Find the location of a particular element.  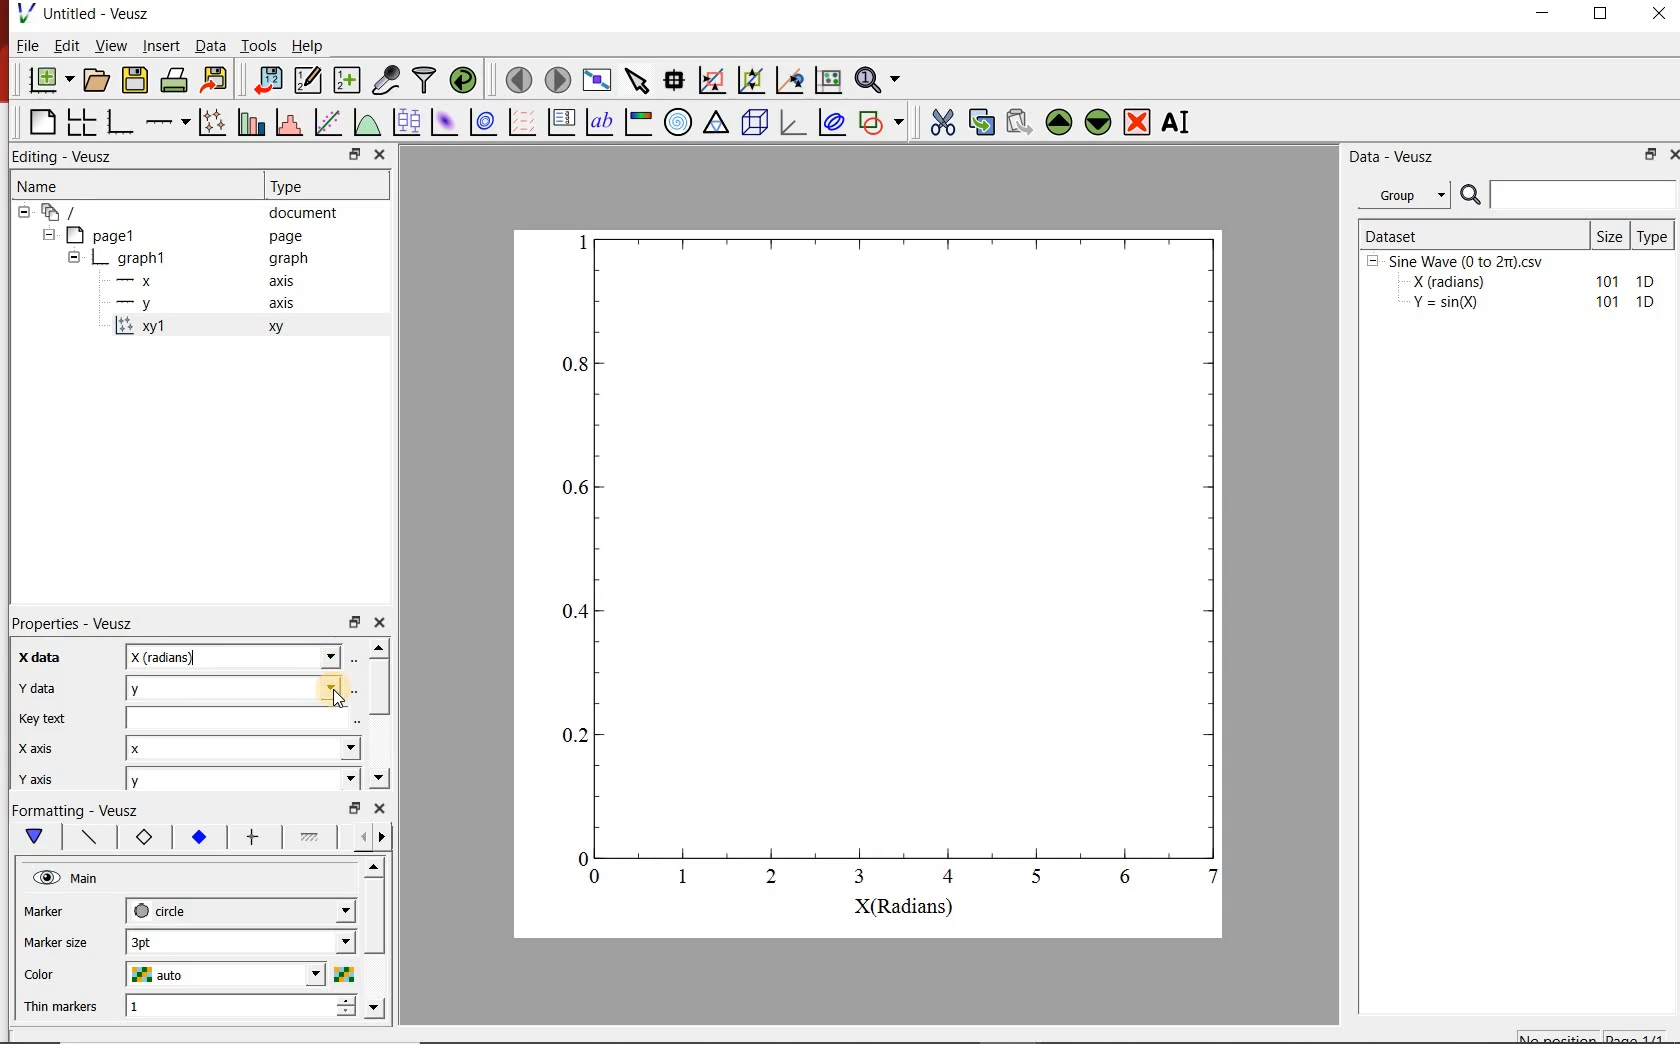

Min/Max is located at coordinates (1647, 156).